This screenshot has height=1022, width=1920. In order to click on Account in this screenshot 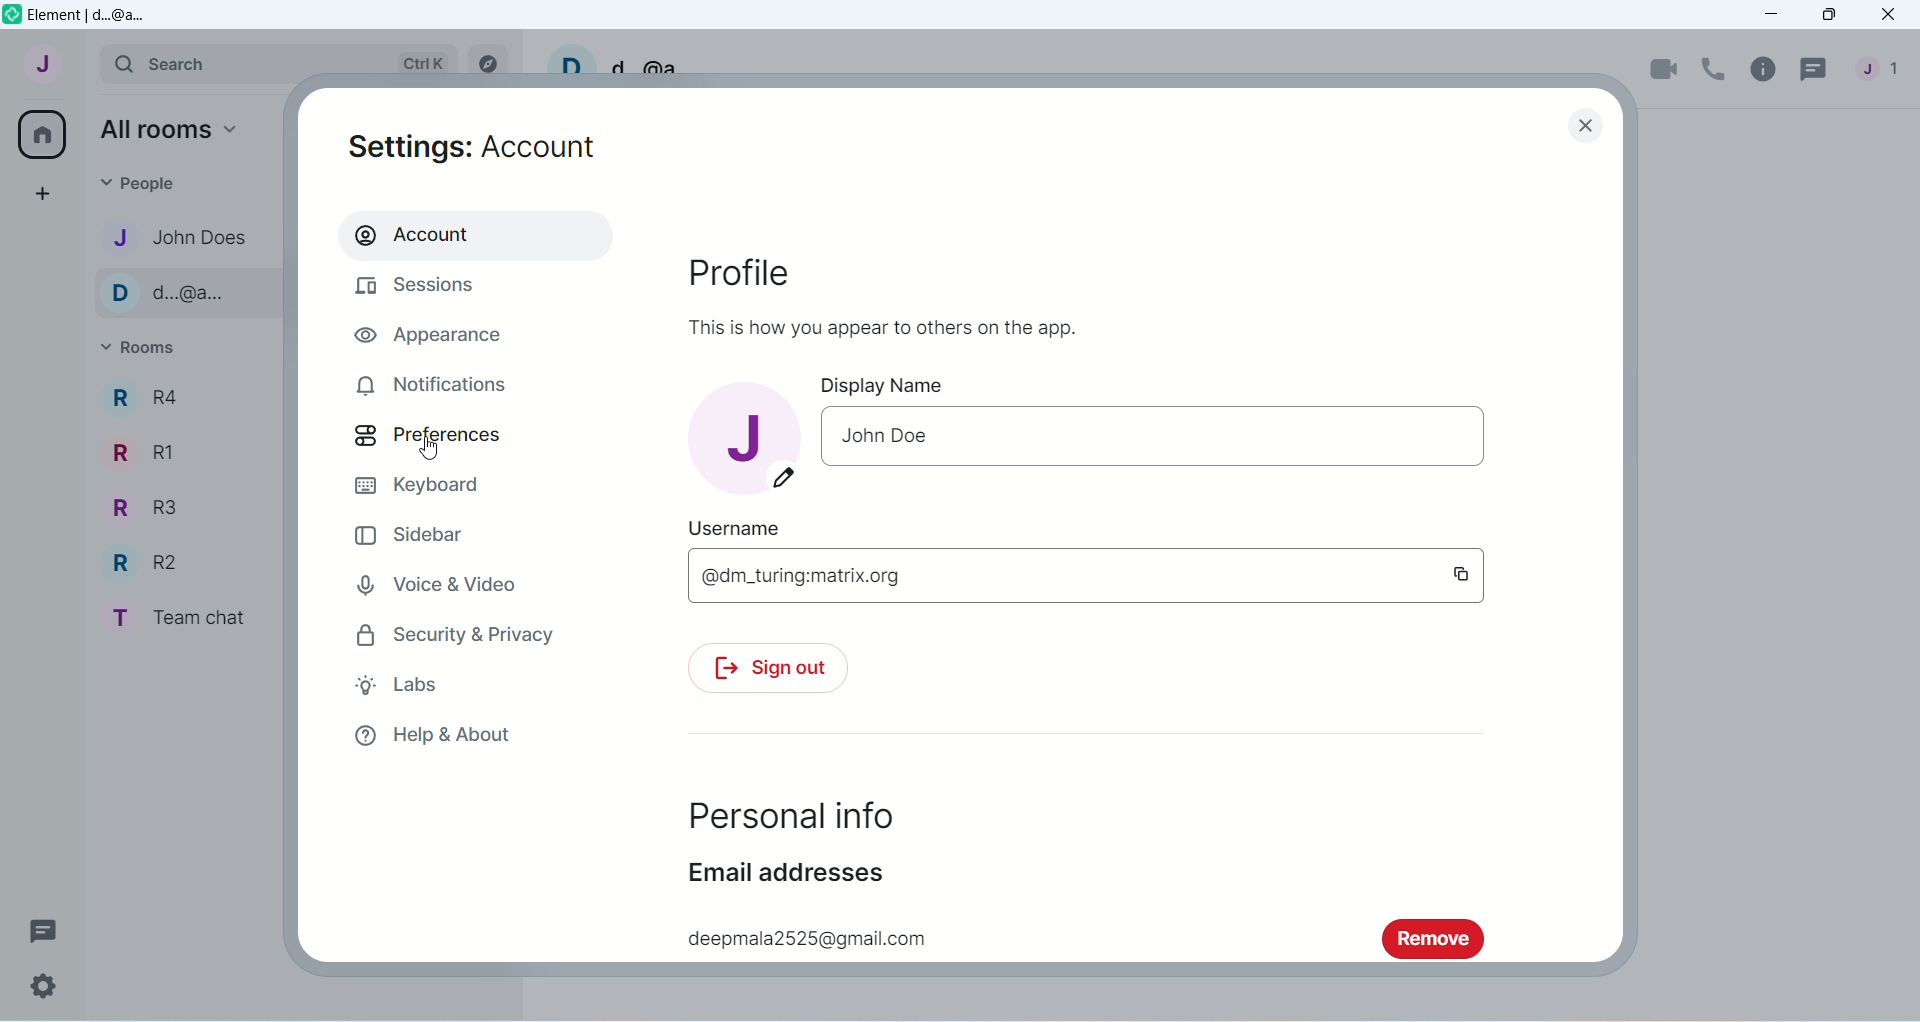, I will do `click(477, 235)`.